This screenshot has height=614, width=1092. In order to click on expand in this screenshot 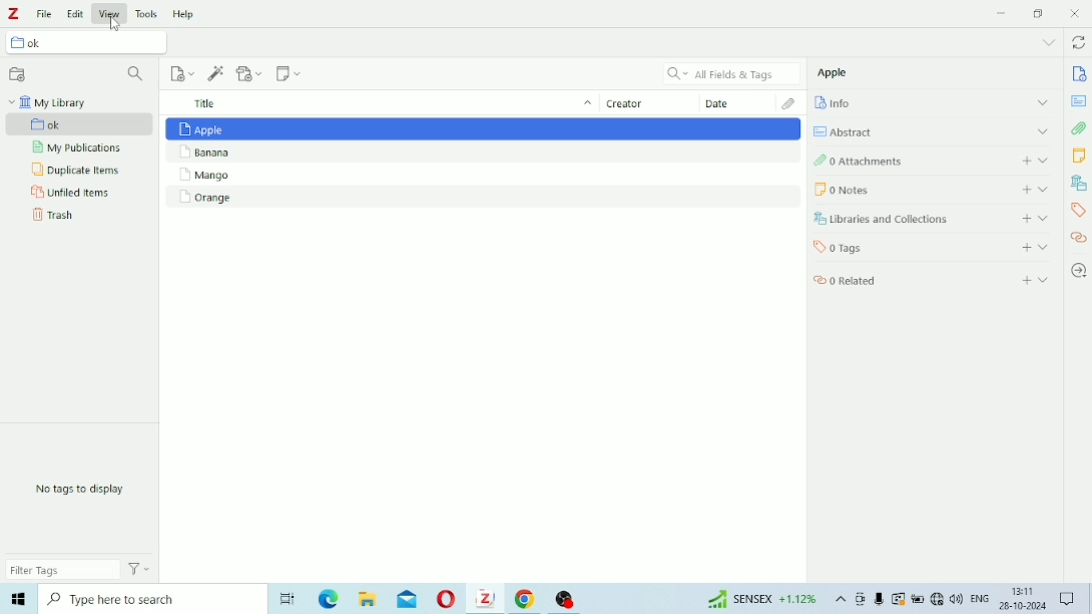, I will do `click(1048, 161)`.